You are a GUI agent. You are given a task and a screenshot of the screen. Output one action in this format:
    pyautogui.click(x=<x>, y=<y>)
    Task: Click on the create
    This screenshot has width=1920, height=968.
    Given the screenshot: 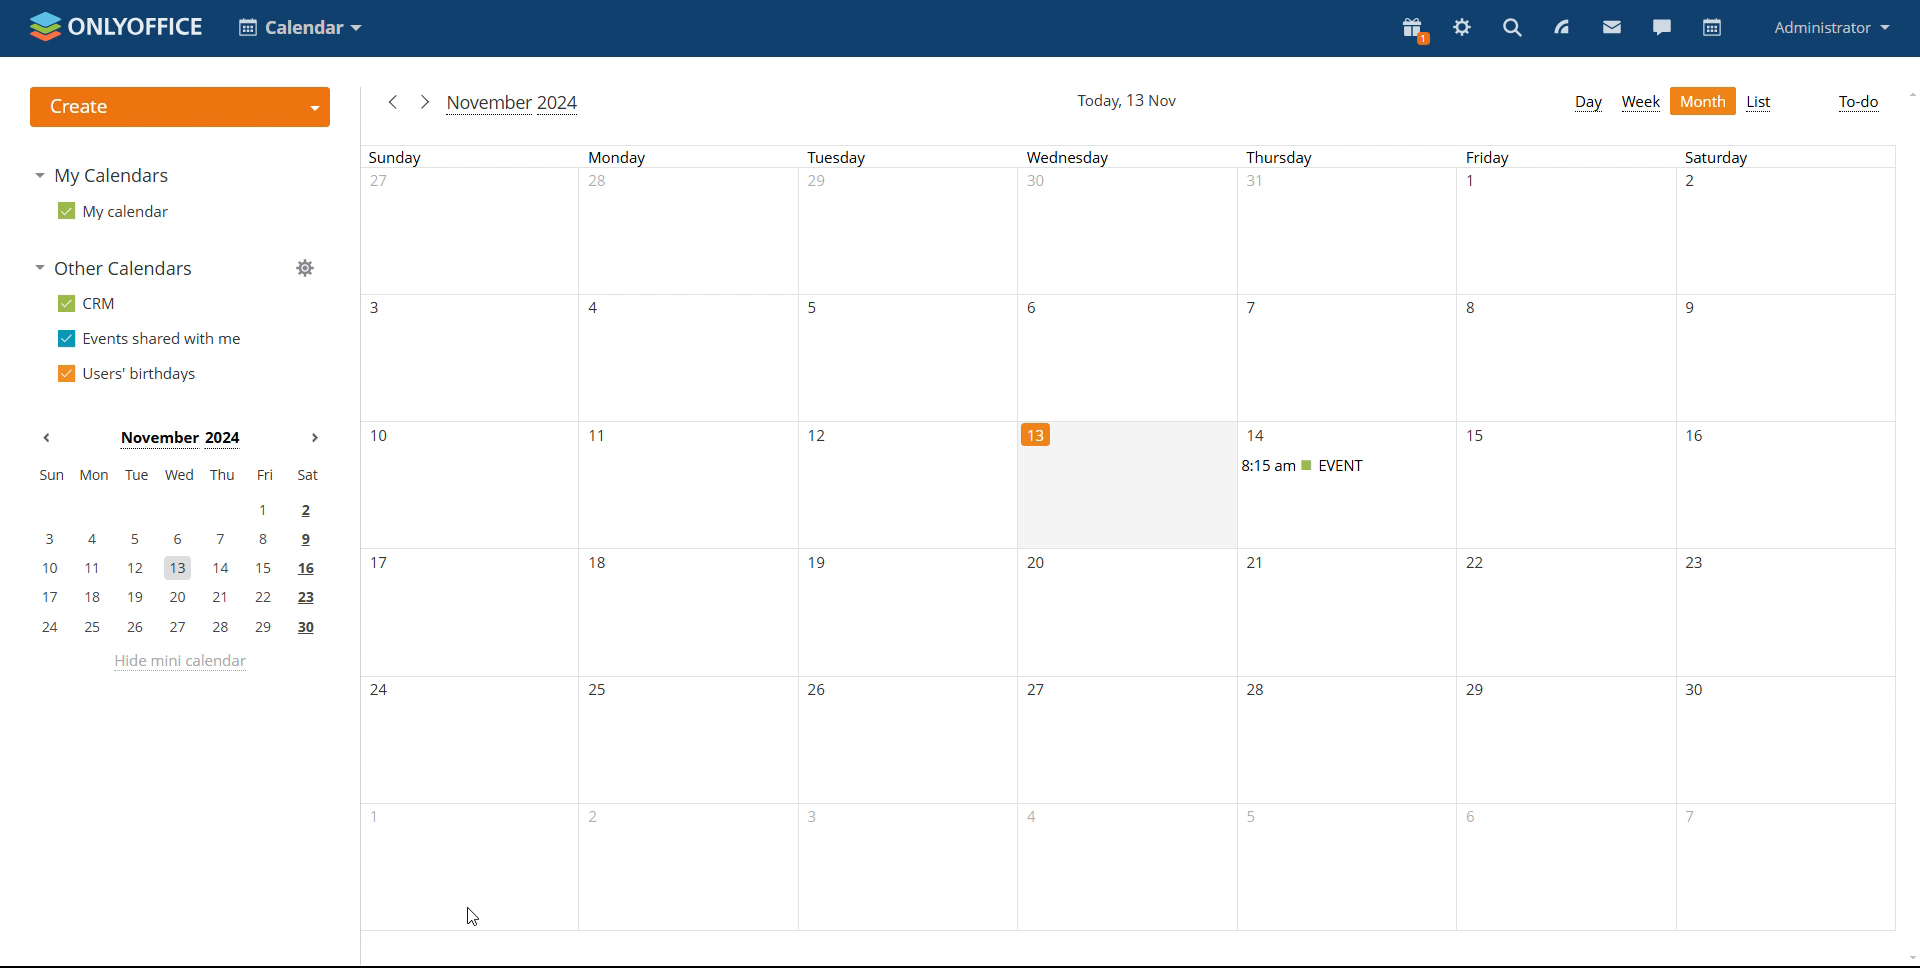 What is the action you would take?
    pyautogui.click(x=178, y=108)
    